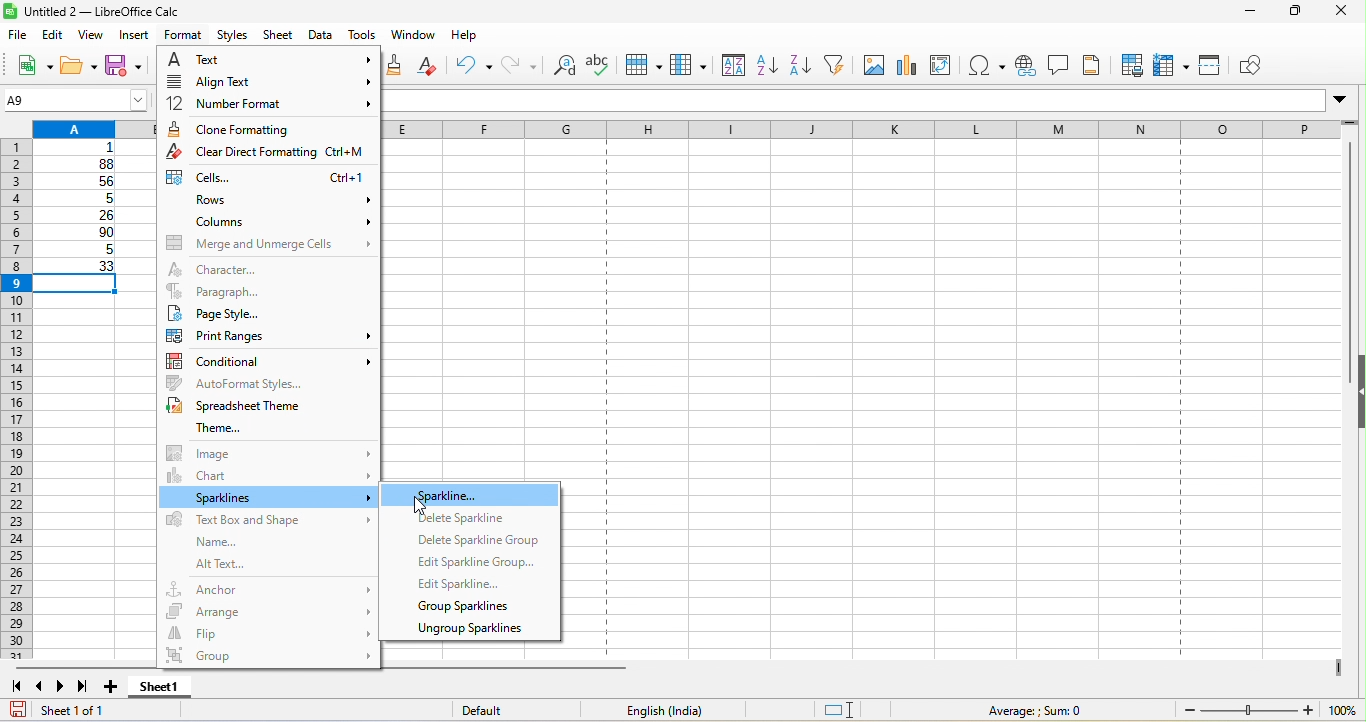  What do you see at coordinates (163, 12) in the screenshot?
I see `untitled 2-libre office calc` at bounding box center [163, 12].